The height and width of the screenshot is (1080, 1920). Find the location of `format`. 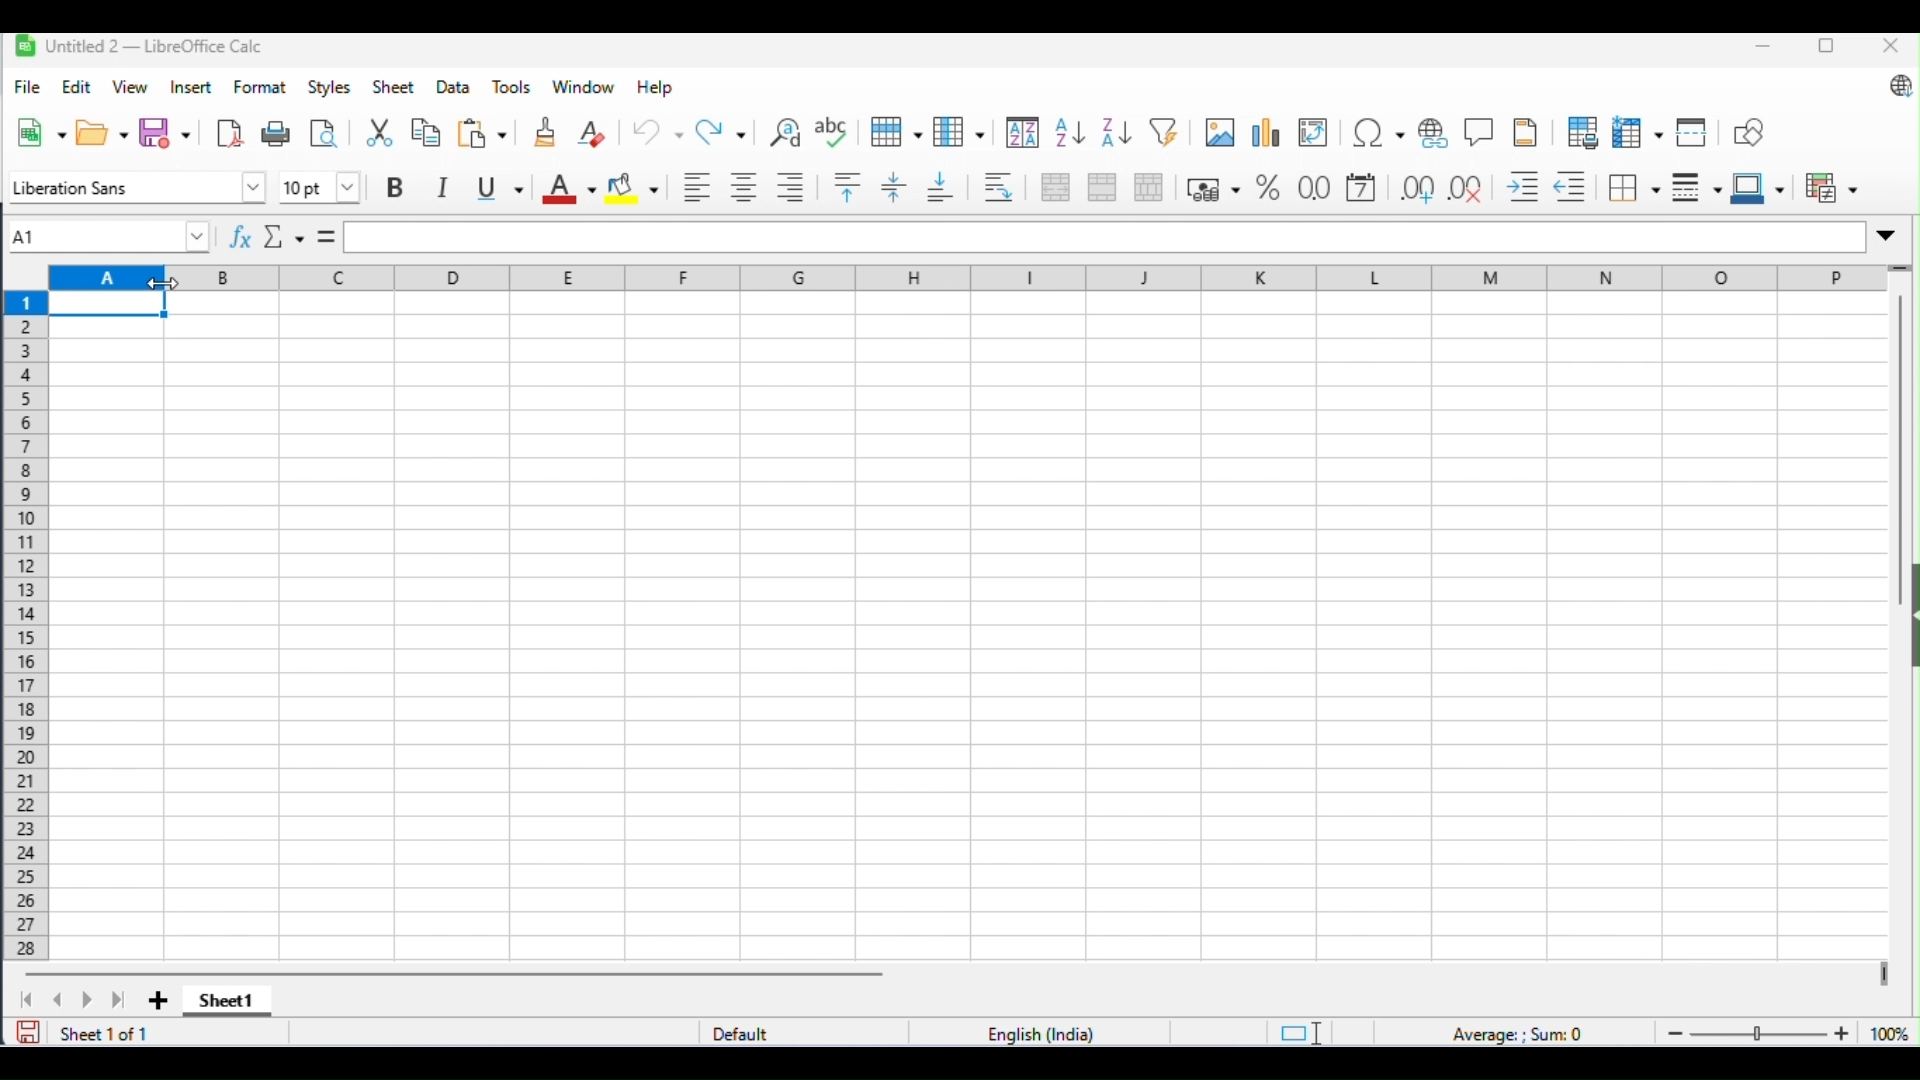

format is located at coordinates (260, 86).